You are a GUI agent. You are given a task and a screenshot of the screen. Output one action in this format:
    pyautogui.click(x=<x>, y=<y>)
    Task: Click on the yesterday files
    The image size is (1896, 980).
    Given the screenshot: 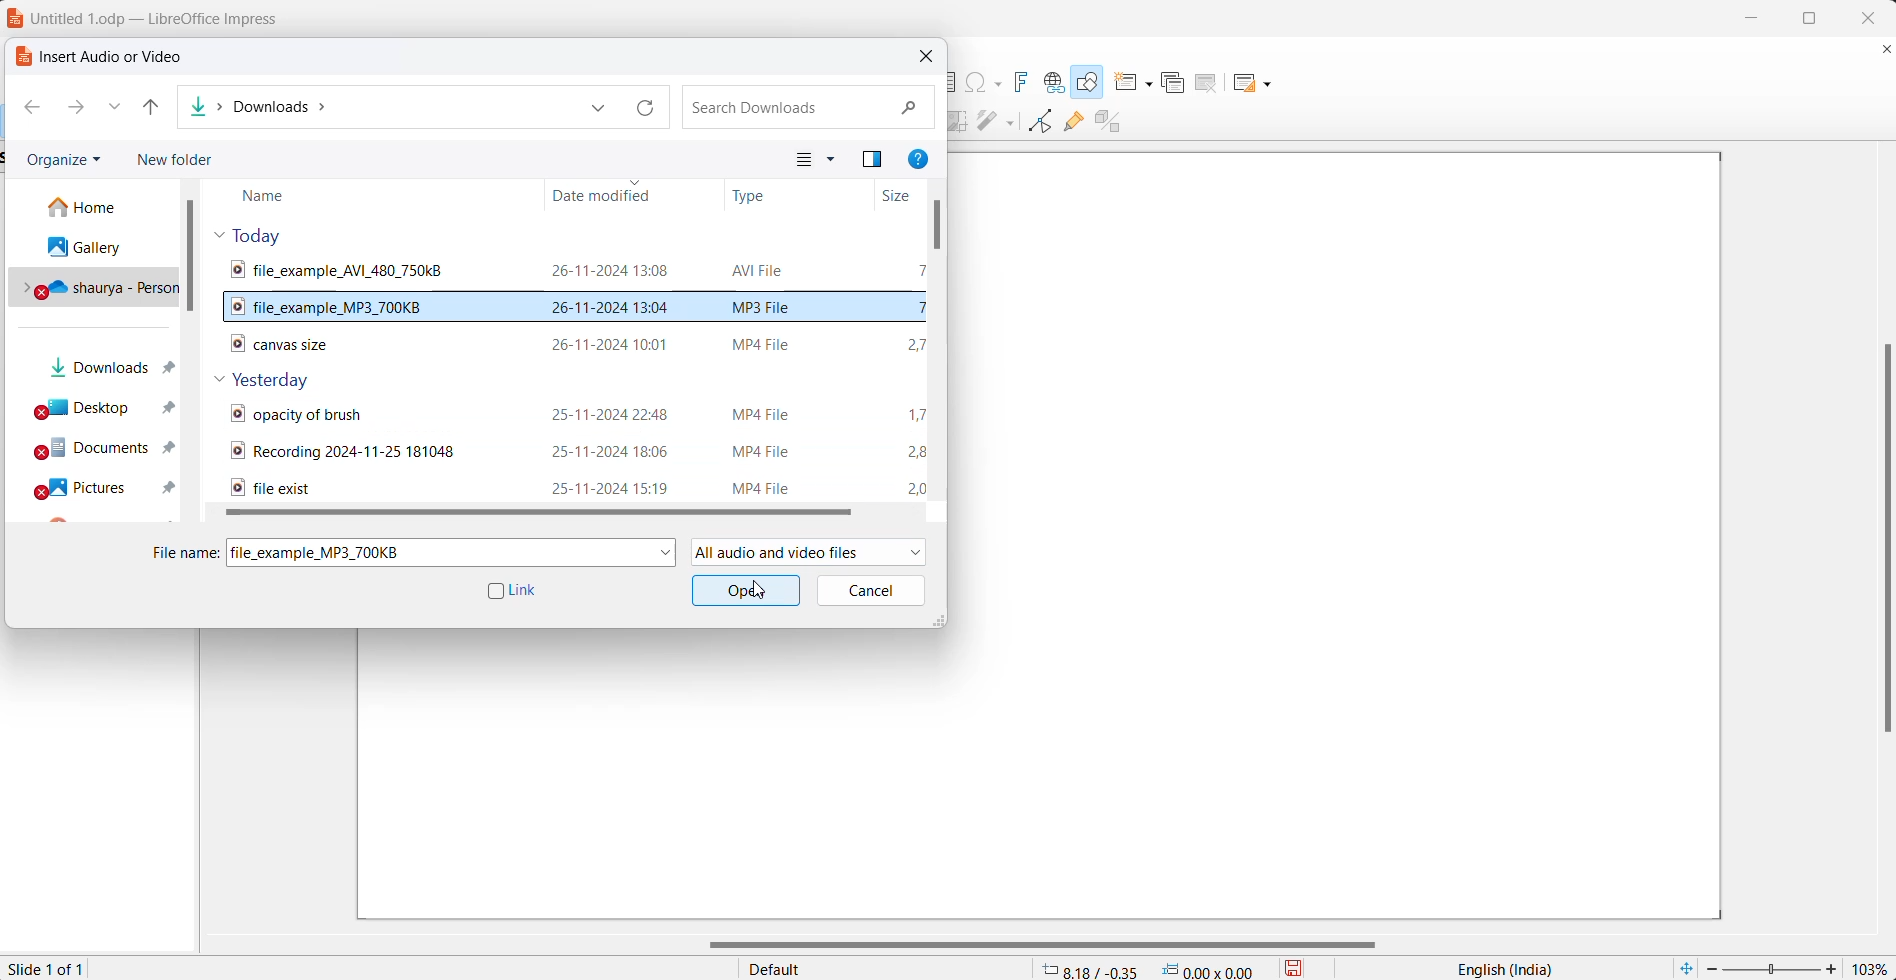 What is the action you would take?
    pyautogui.click(x=281, y=378)
    